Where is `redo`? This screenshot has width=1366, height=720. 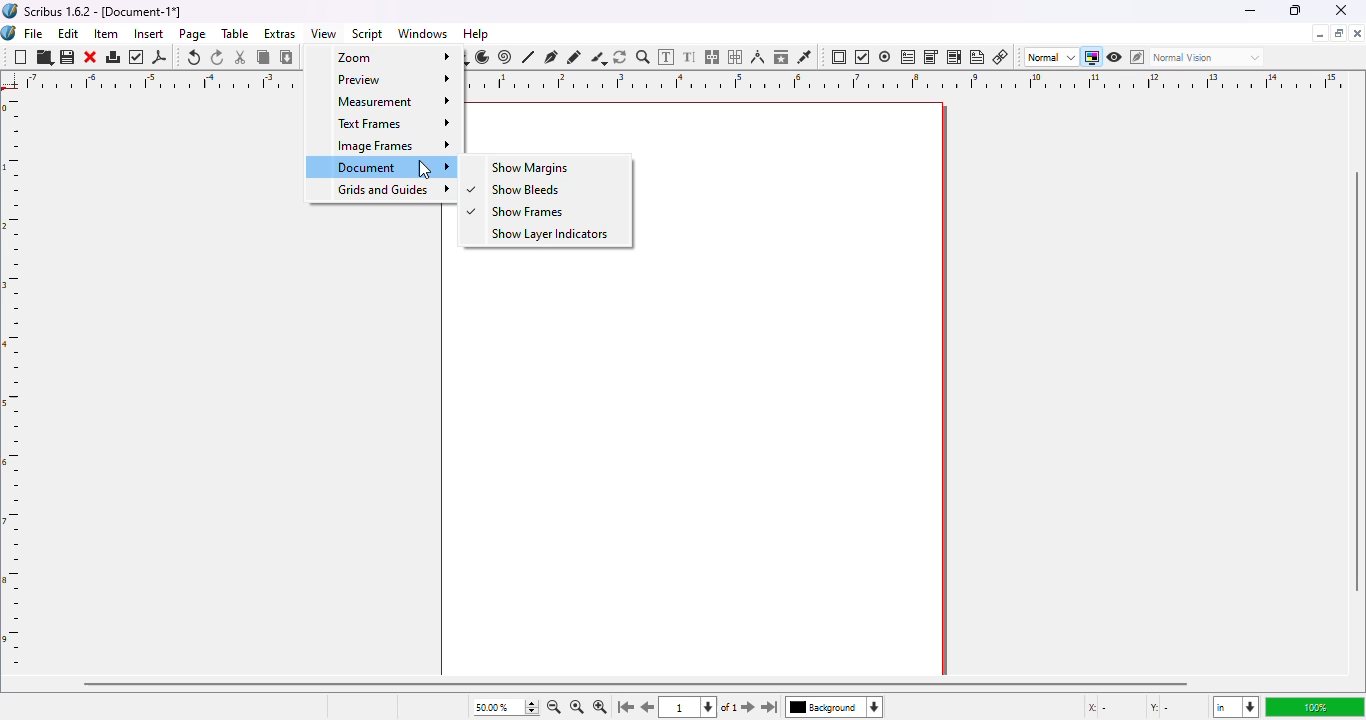 redo is located at coordinates (218, 58).